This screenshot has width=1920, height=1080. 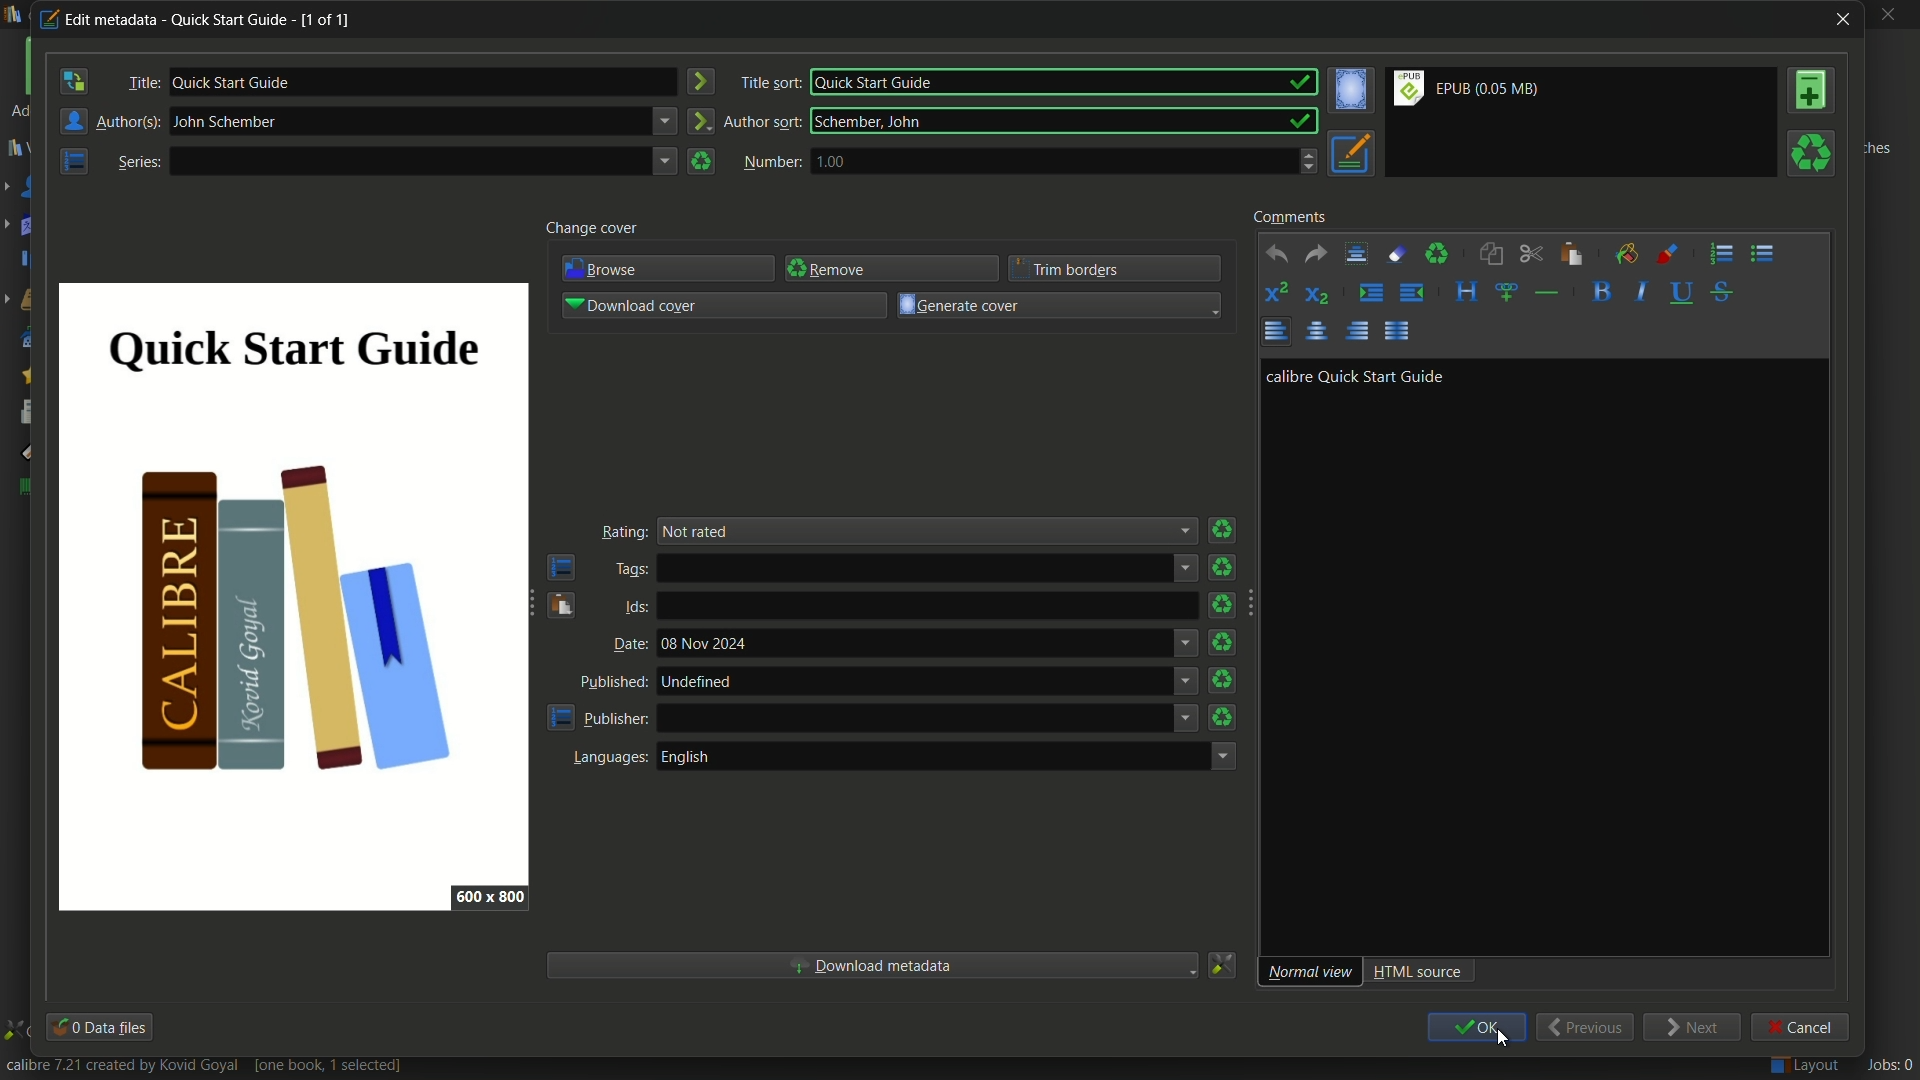 What do you see at coordinates (1065, 82) in the screenshot?
I see `Quick Start Guide` at bounding box center [1065, 82].